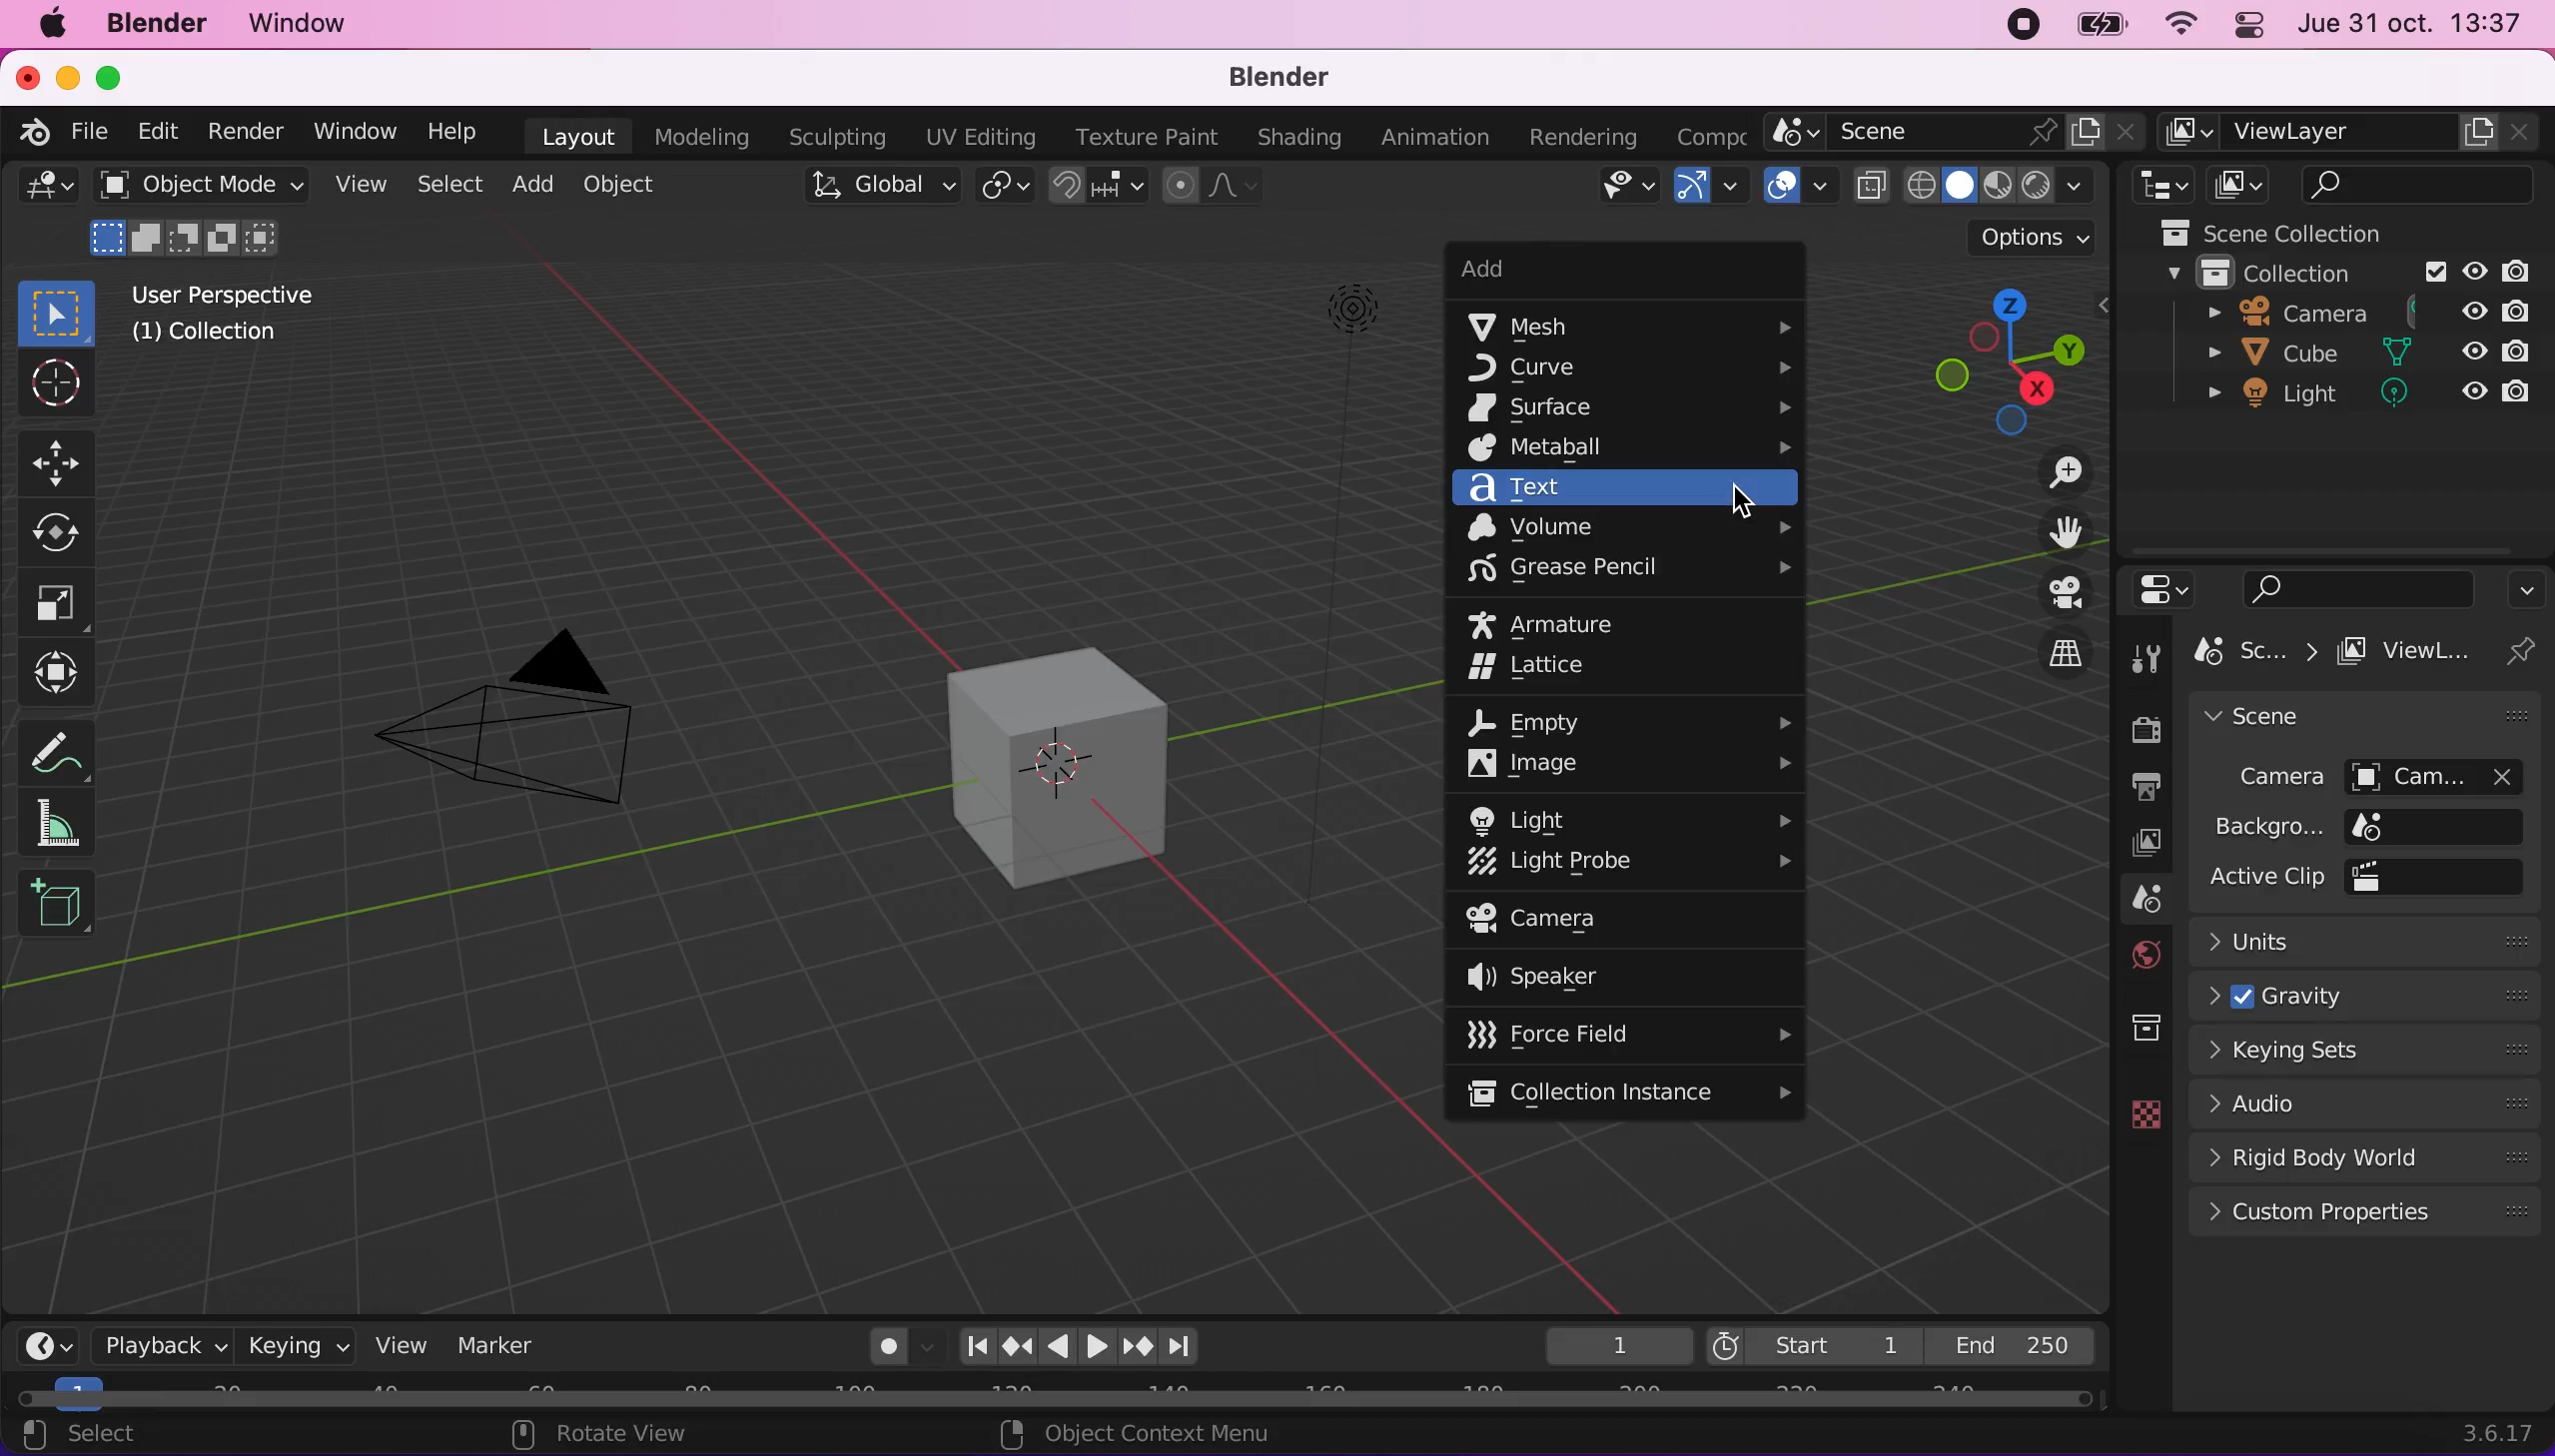 The height and width of the screenshot is (1456, 2555). What do you see at coordinates (1958, 132) in the screenshot?
I see `scene` at bounding box center [1958, 132].